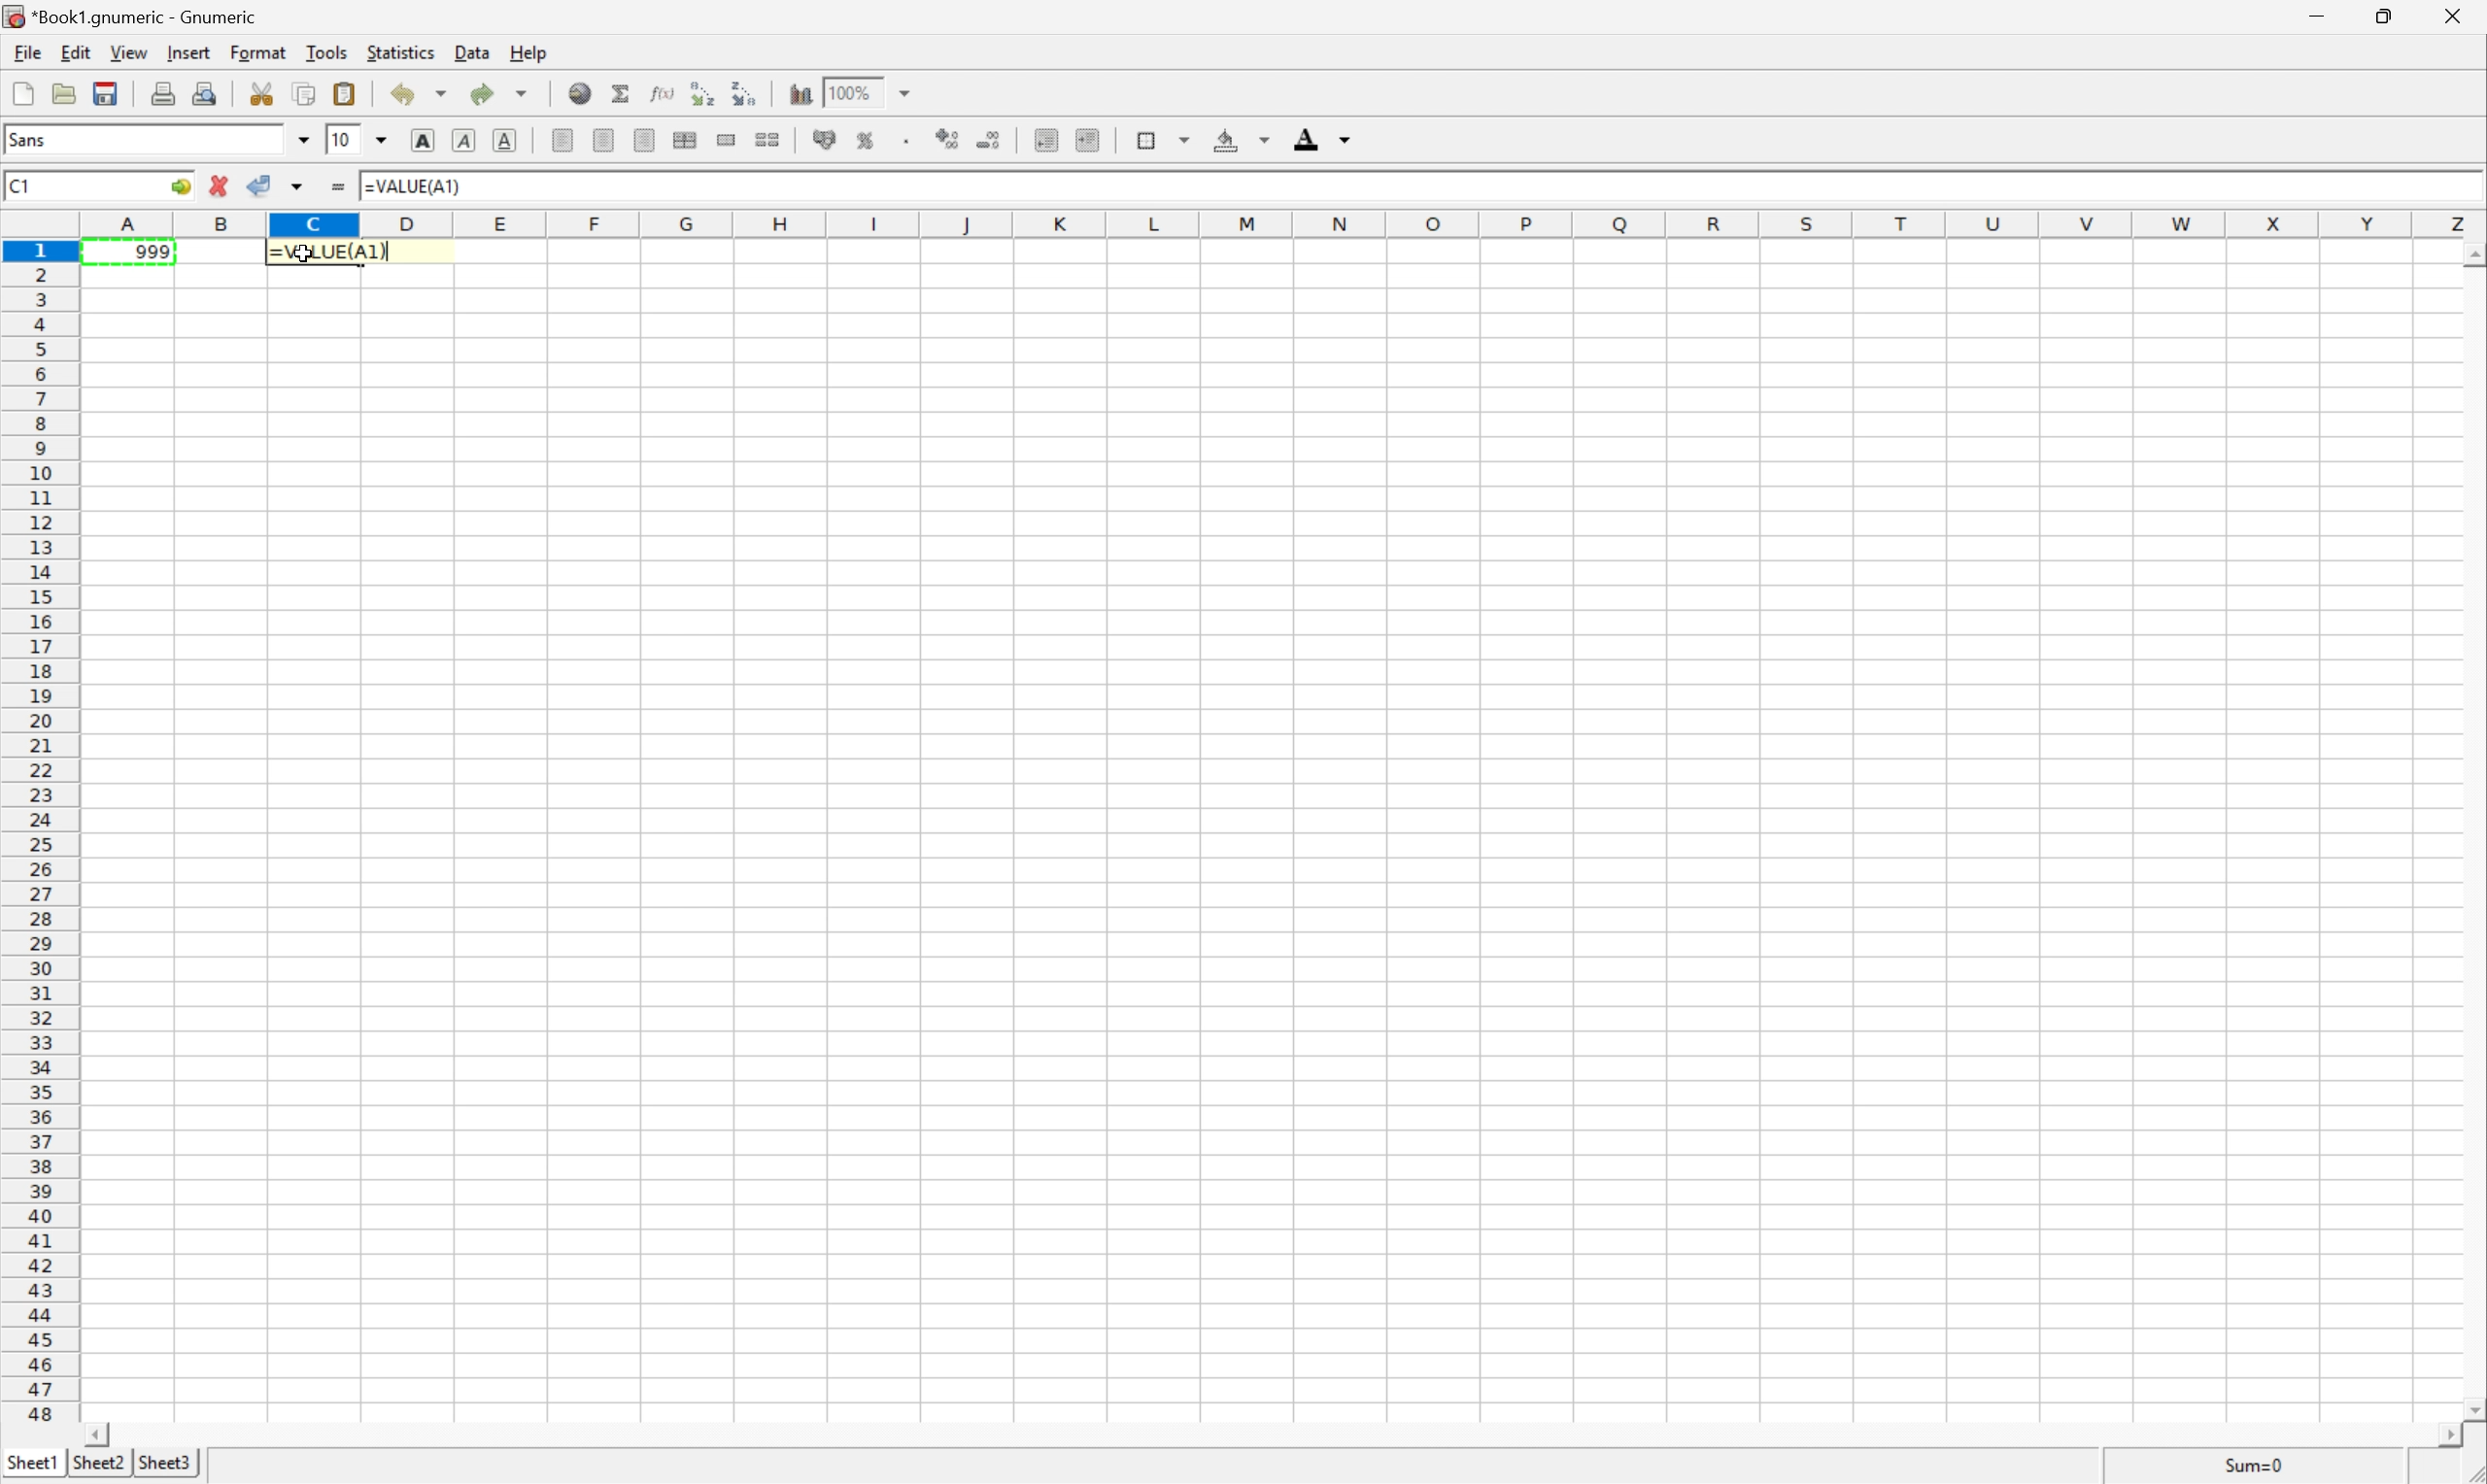 The width and height of the screenshot is (2487, 1484). Describe the element at coordinates (1323, 138) in the screenshot. I see `foreground` at that location.